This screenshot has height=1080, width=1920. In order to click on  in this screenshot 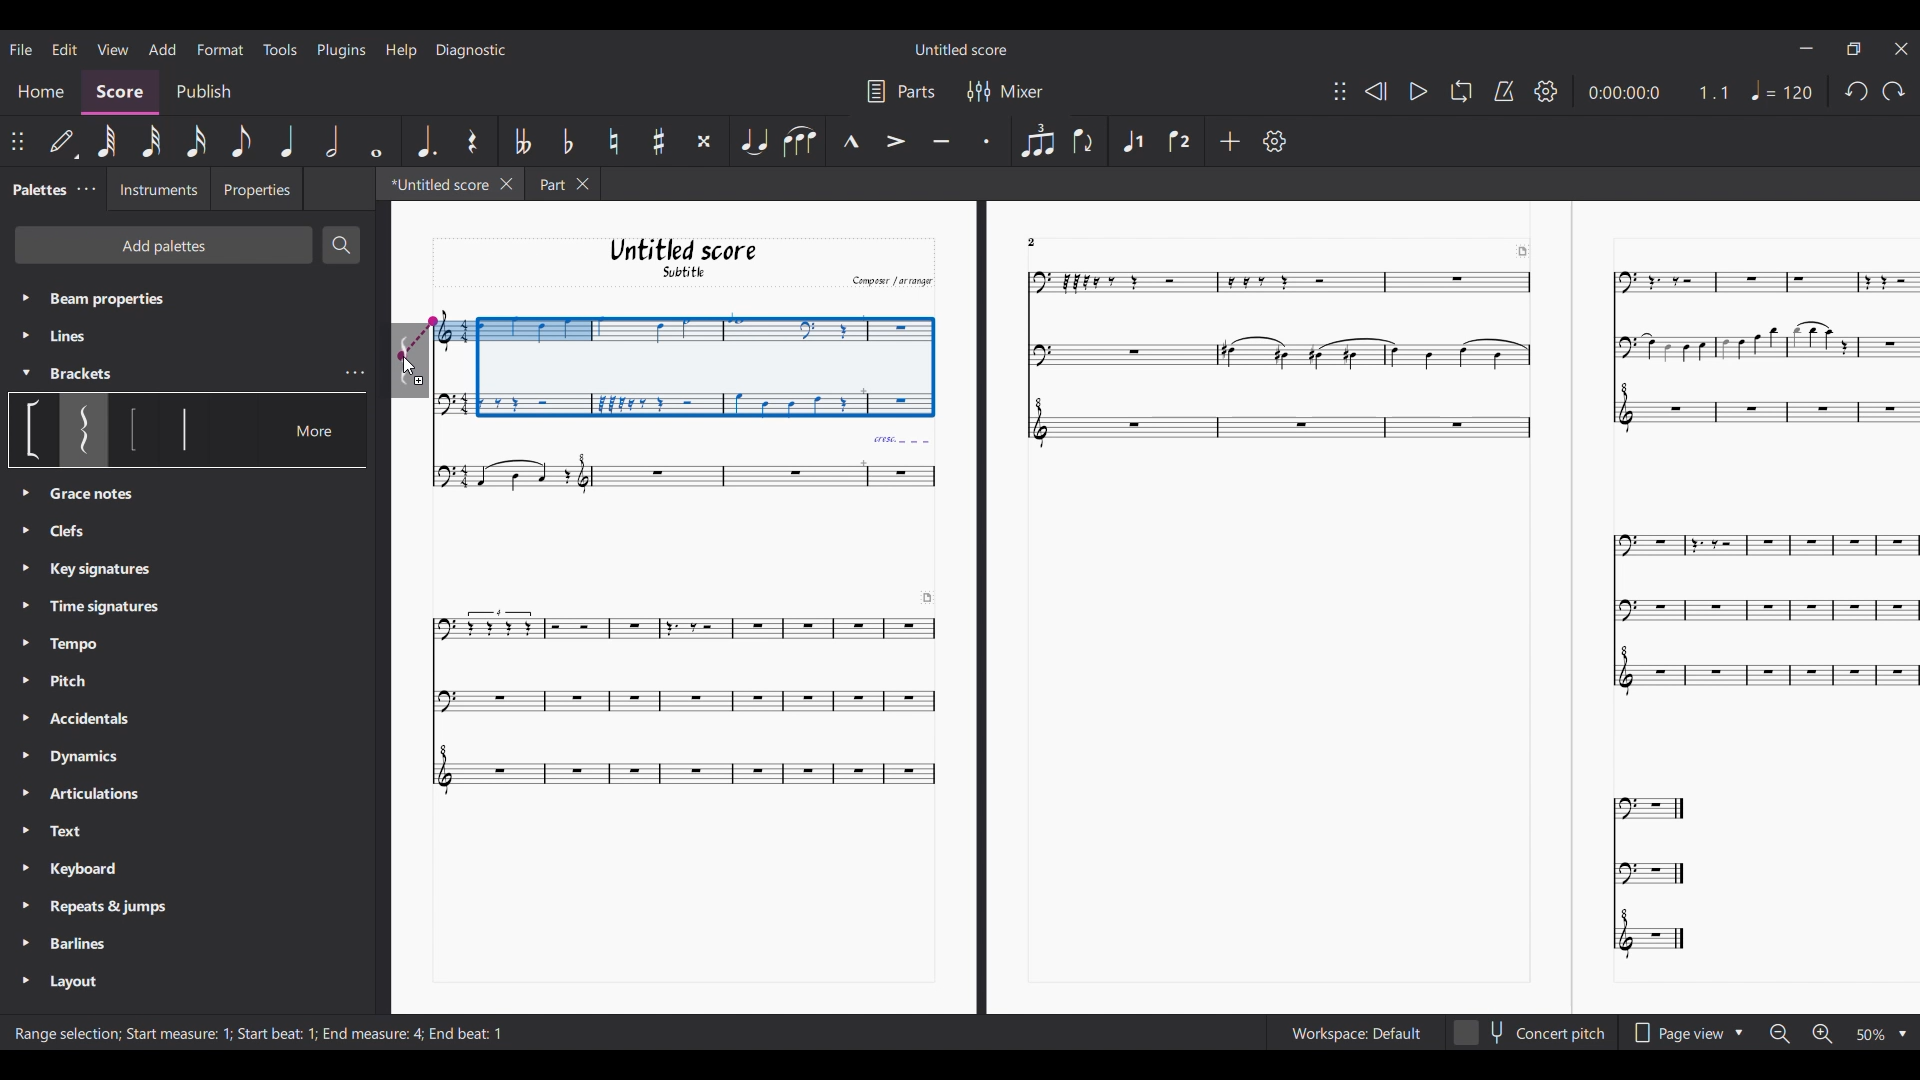, I will do `click(26, 608)`.